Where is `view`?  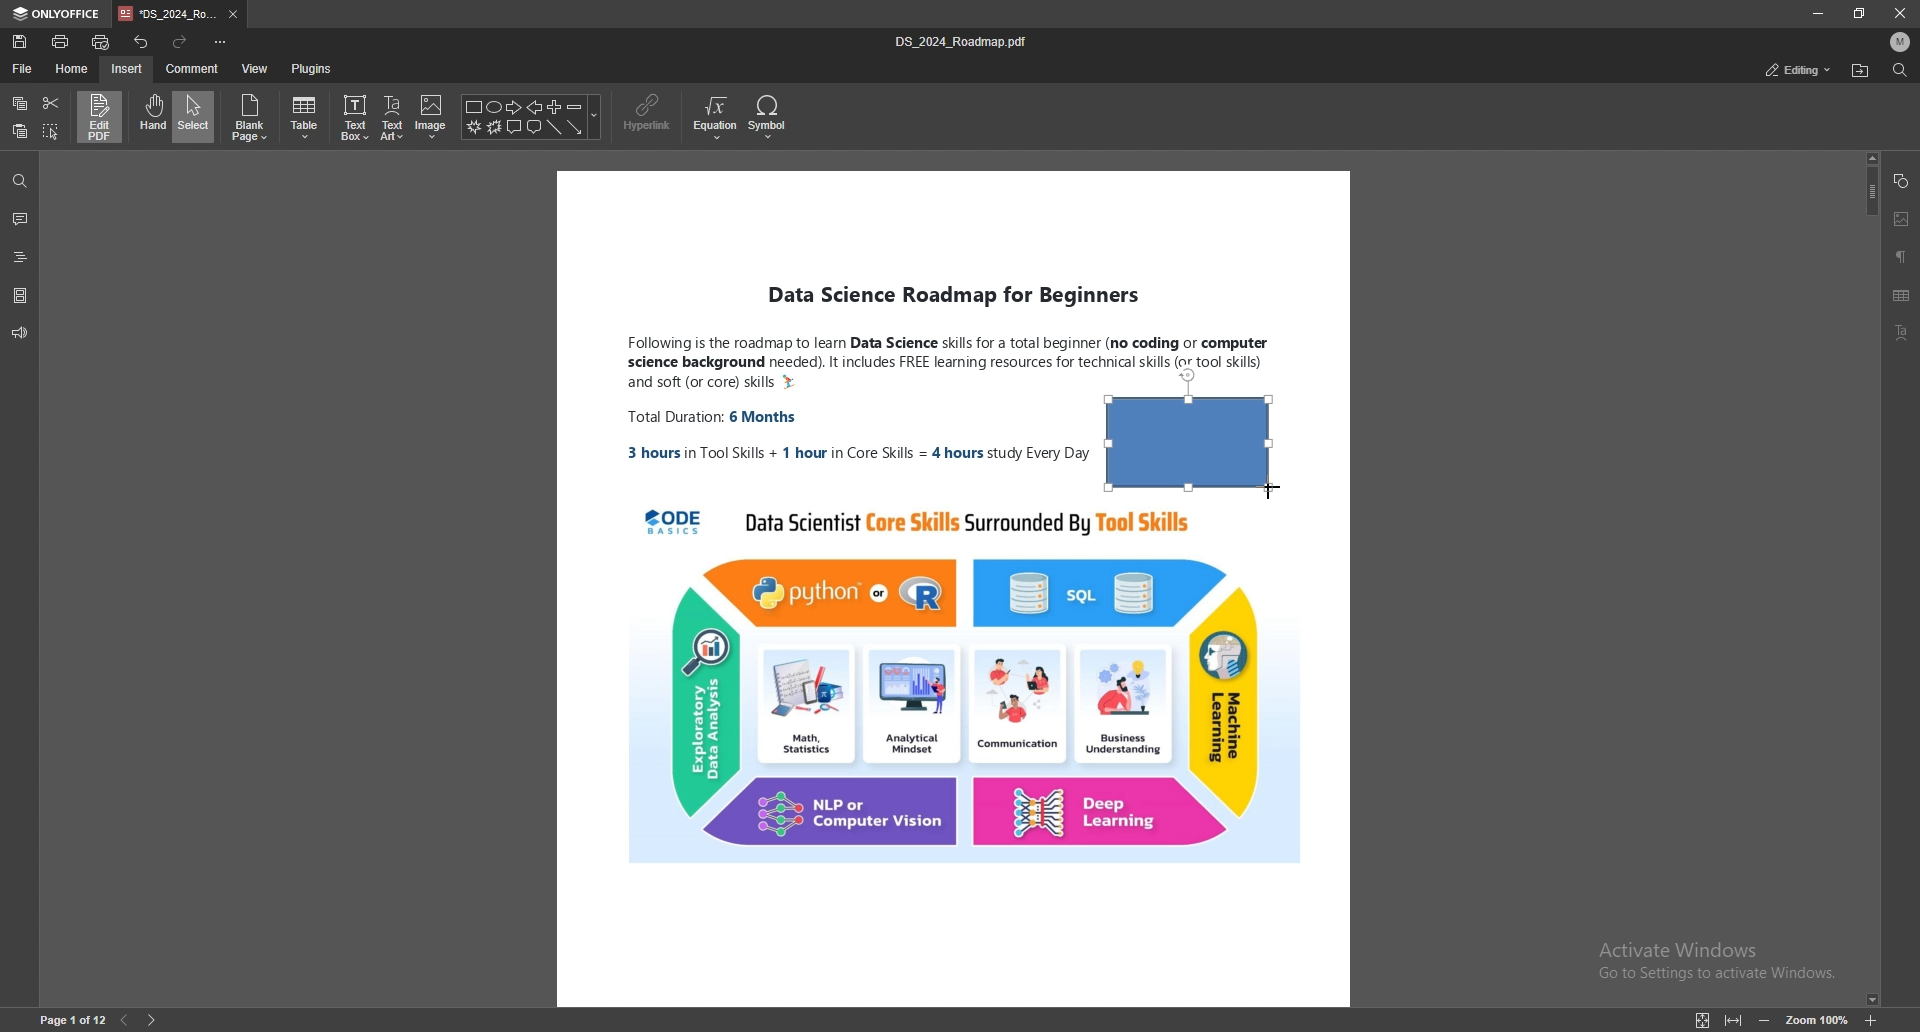 view is located at coordinates (256, 69).